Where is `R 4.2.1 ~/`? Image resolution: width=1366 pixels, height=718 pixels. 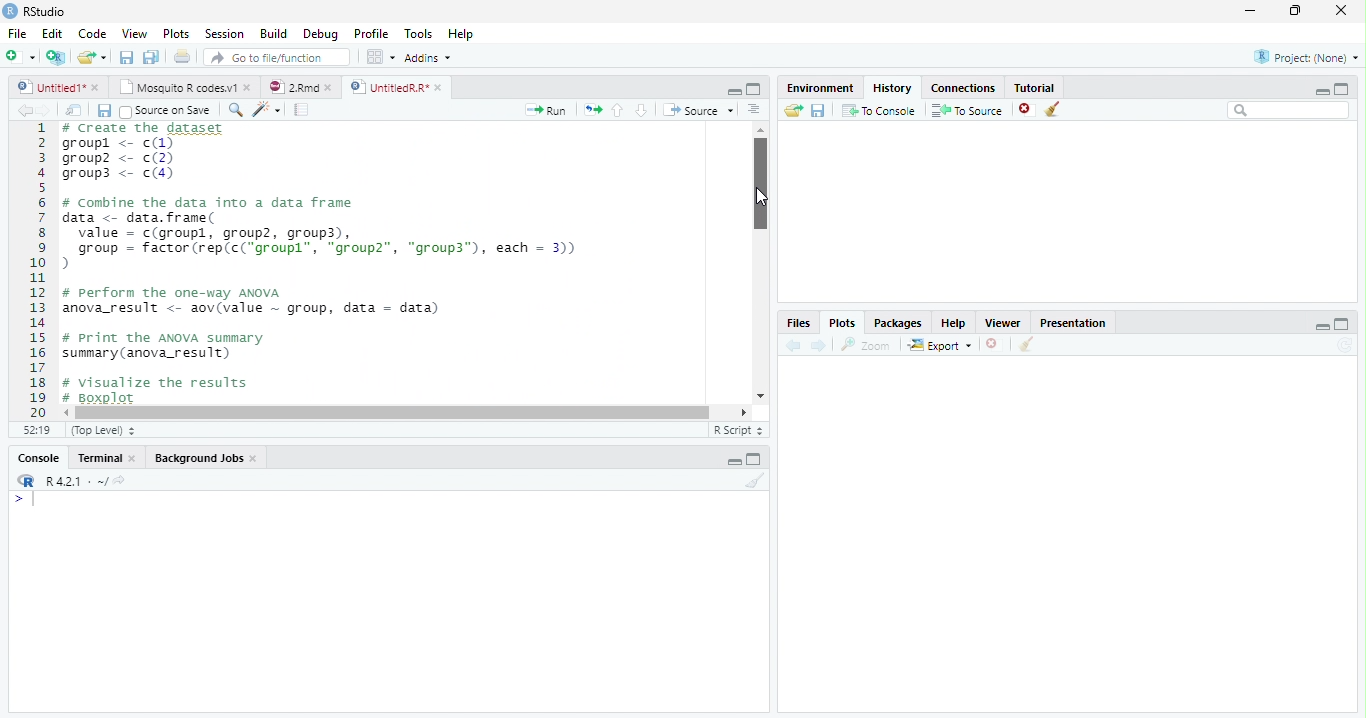
R 4.2.1 ~/ is located at coordinates (77, 481).